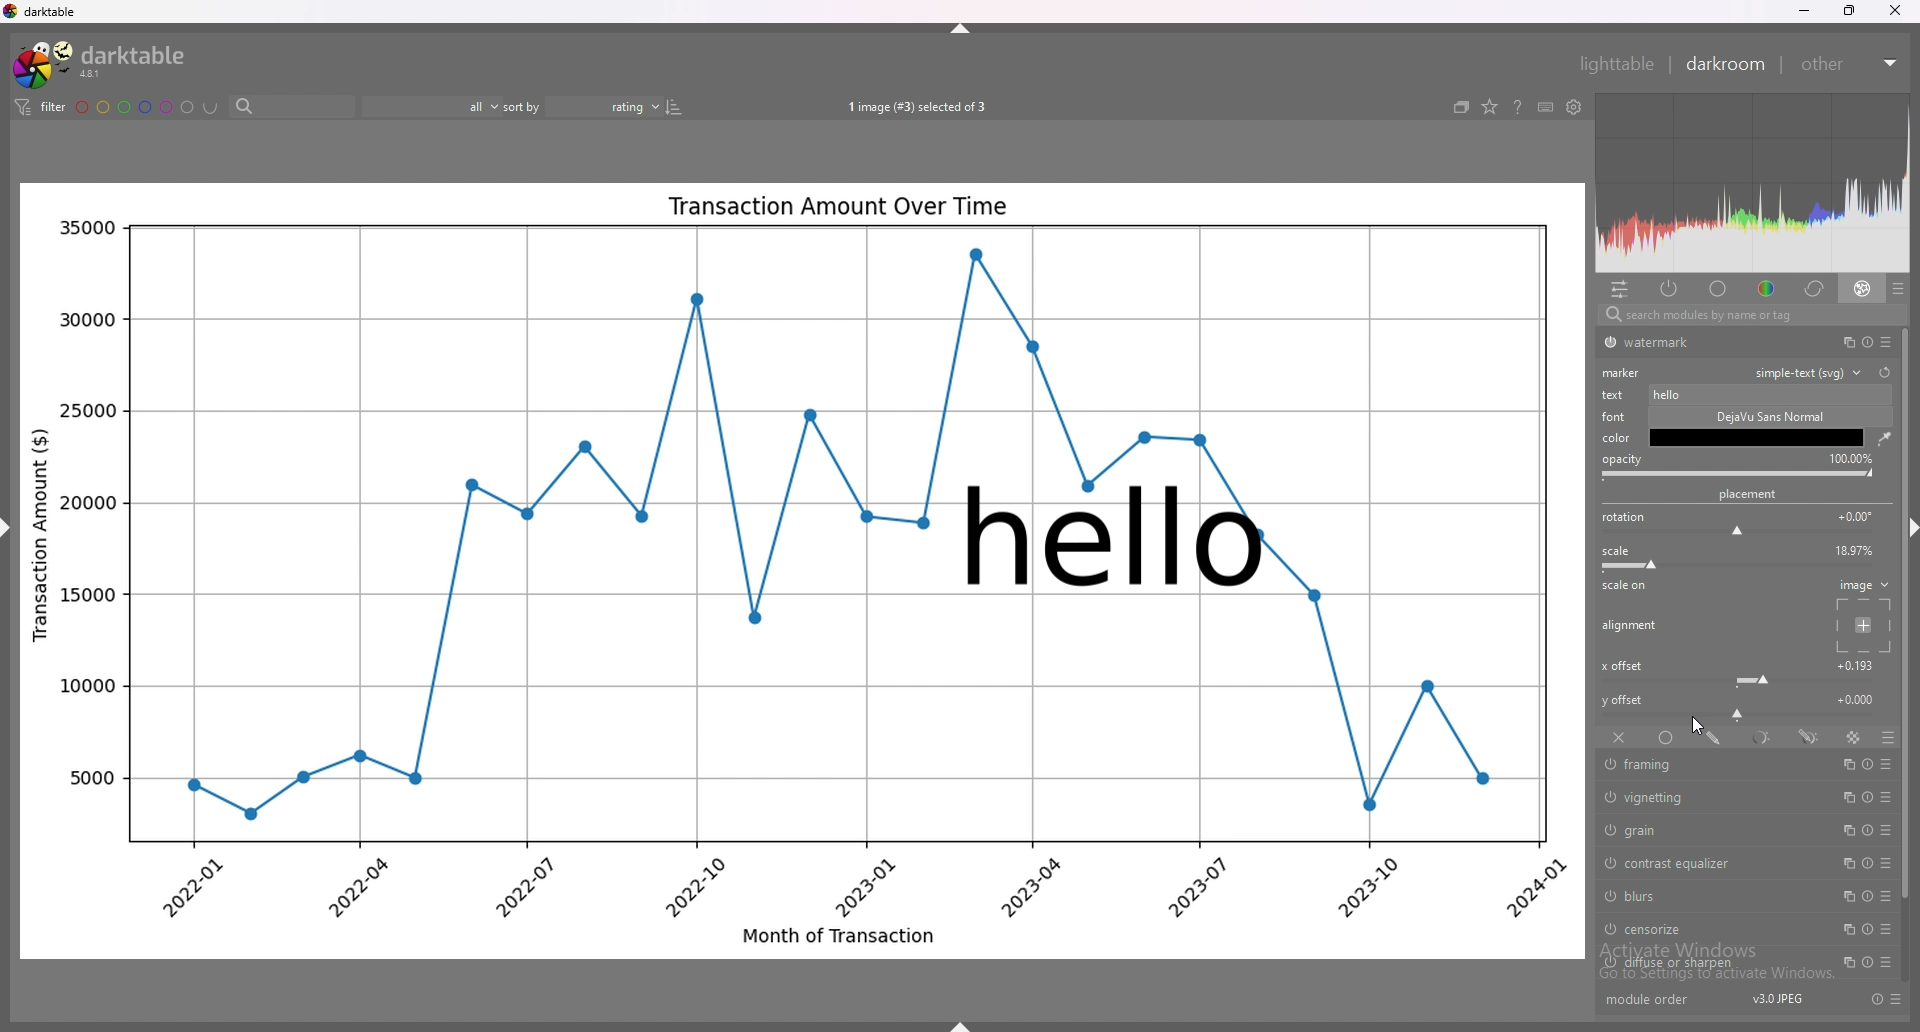 This screenshot has height=1032, width=1920. Describe the element at coordinates (1491, 108) in the screenshot. I see `change type of overlays` at that location.